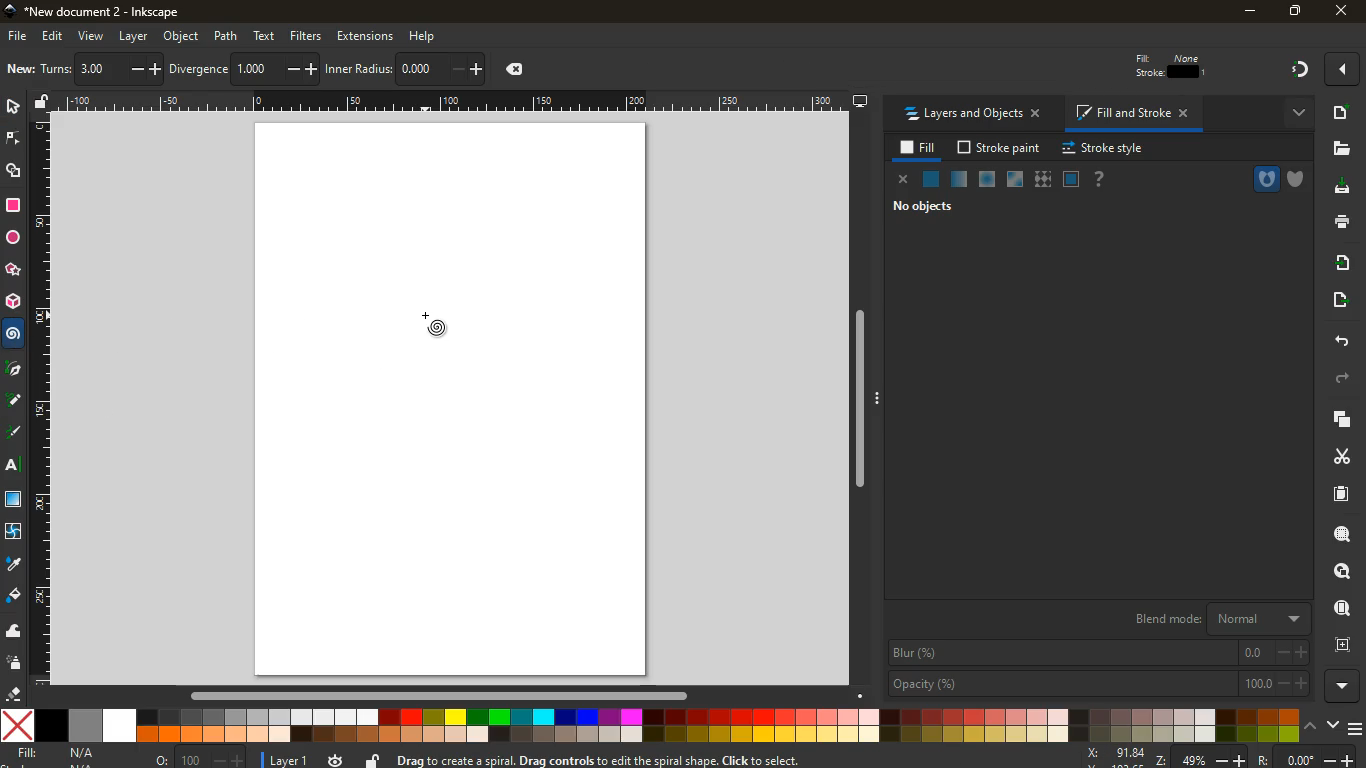  I want to click on unlock, so click(38, 104).